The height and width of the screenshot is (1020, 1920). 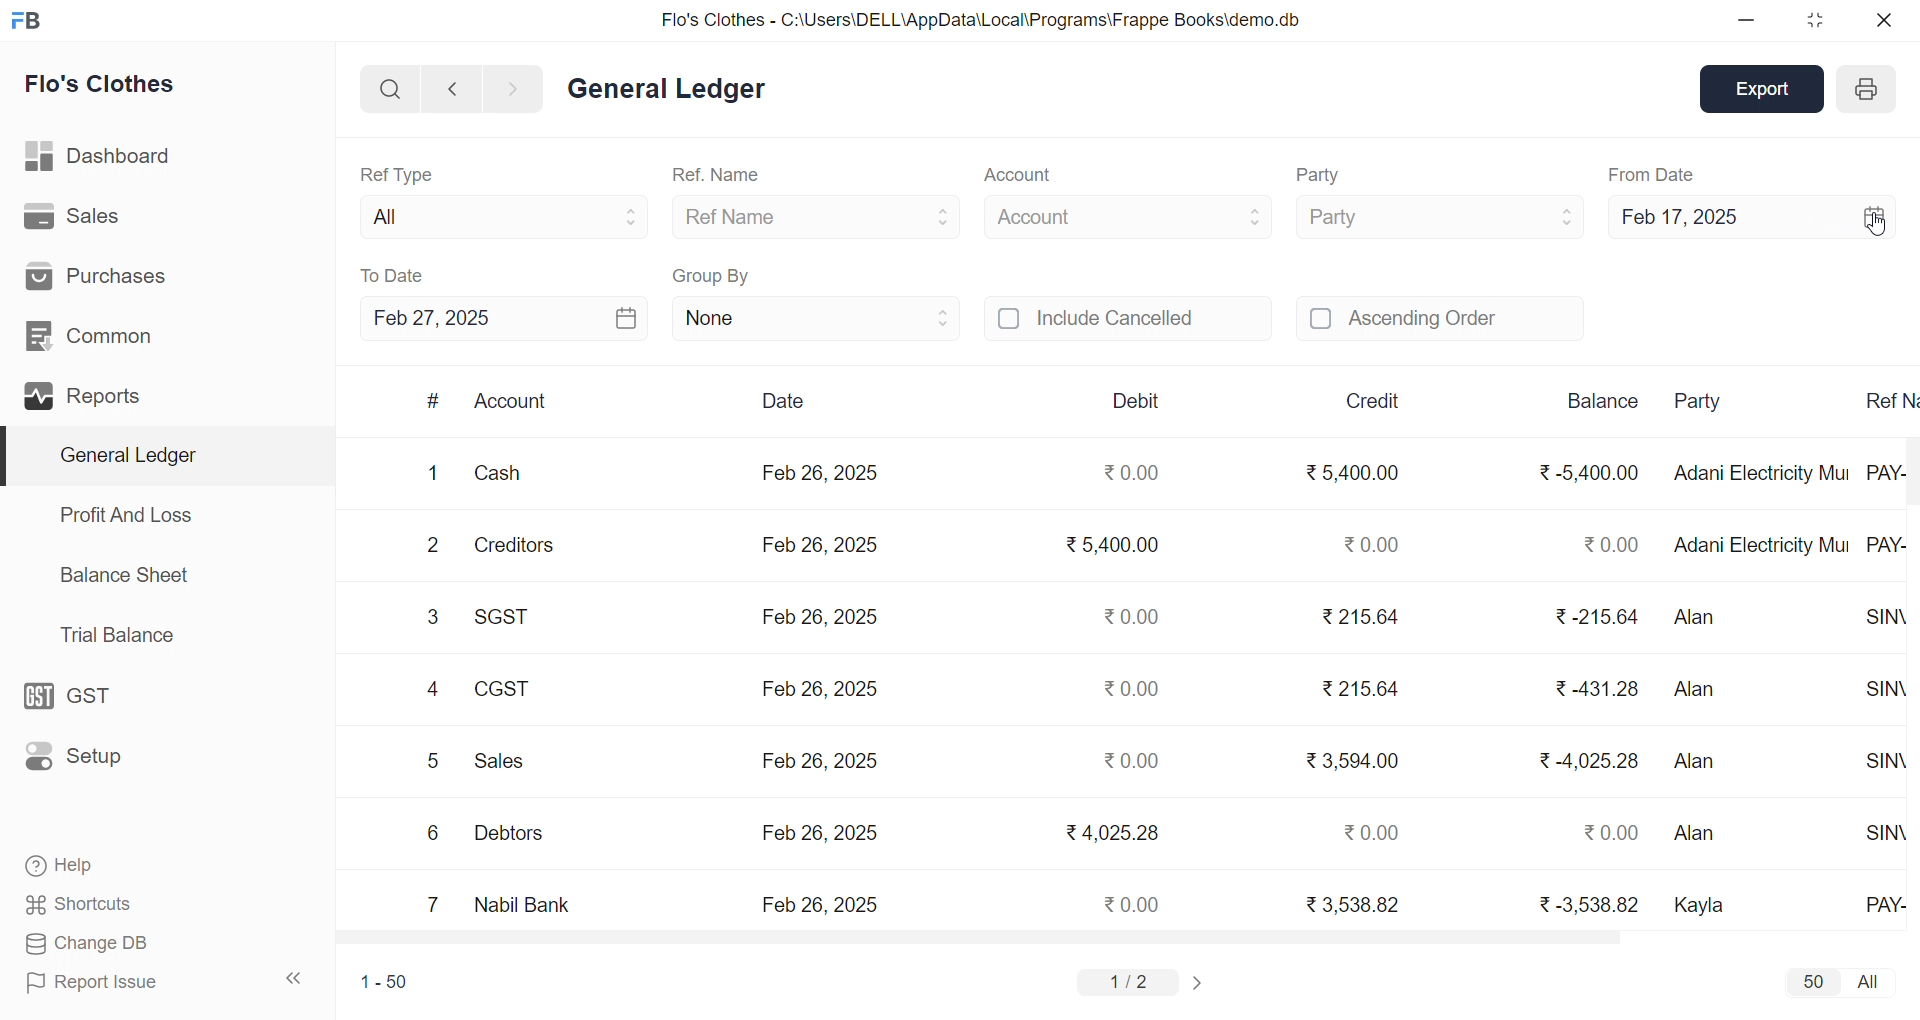 What do you see at coordinates (1604, 541) in the screenshot?
I see `₹ 0.00` at bounding box center [1604, 541].